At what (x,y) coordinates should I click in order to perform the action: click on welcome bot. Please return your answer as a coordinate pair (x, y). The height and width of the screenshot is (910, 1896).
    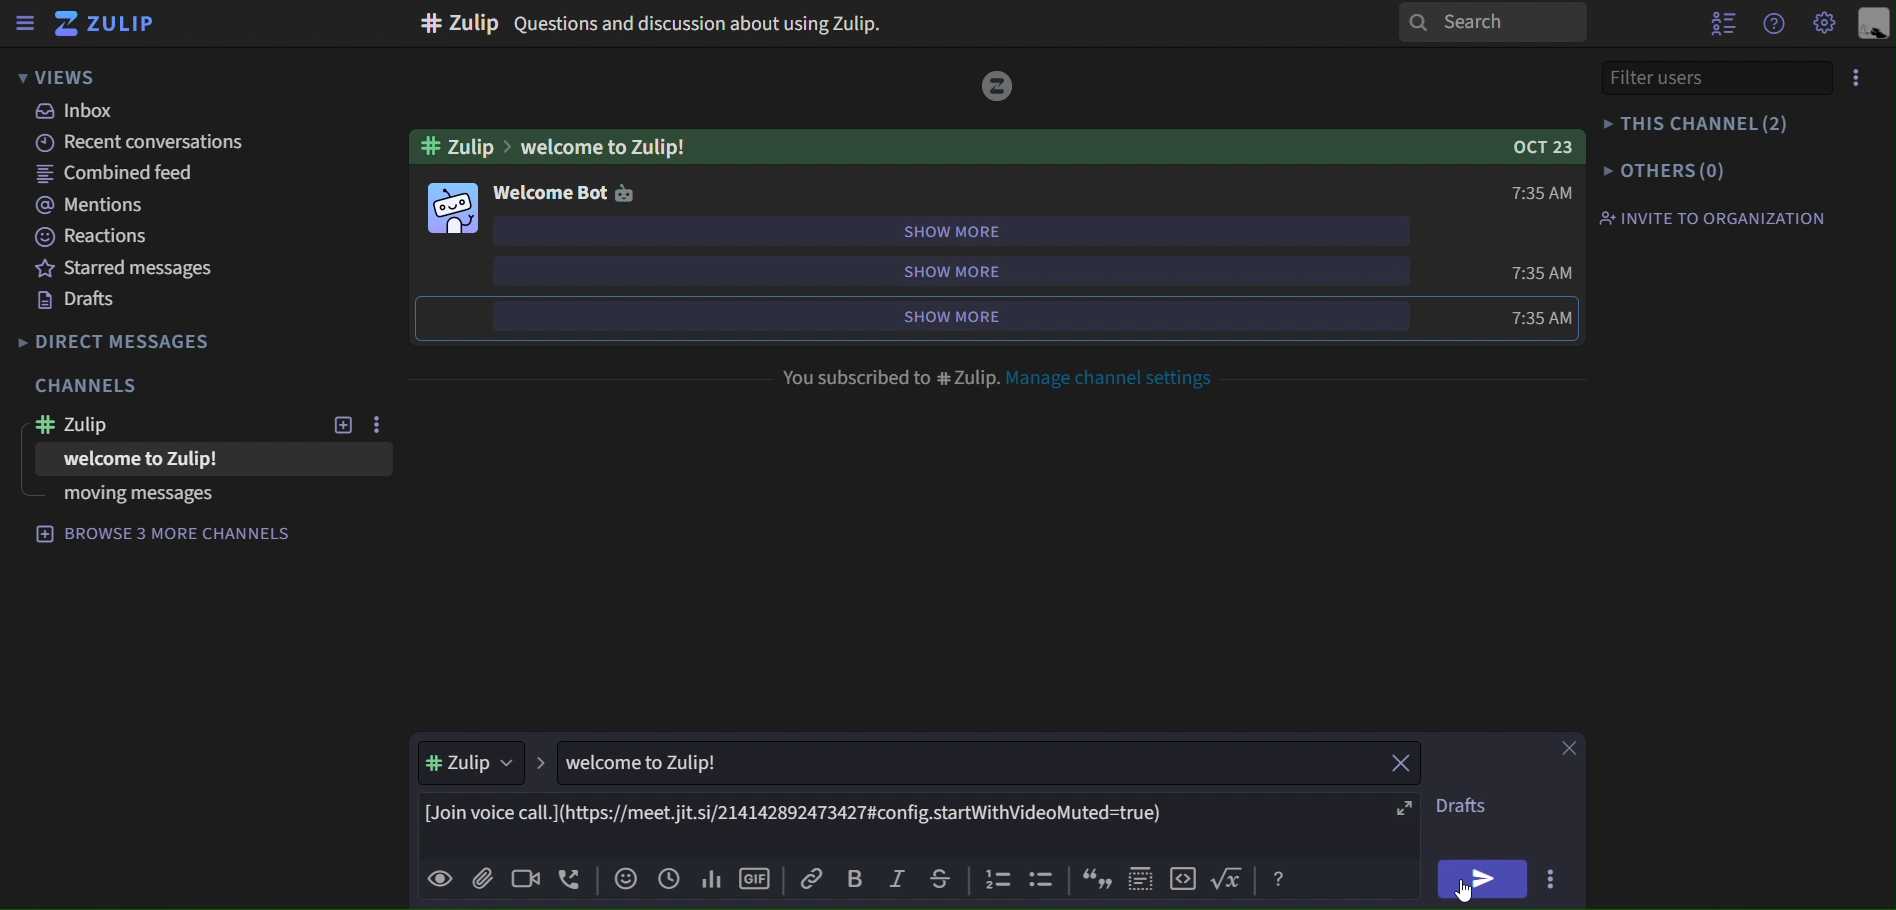
    Looking at the image, I should click on (566, 195).